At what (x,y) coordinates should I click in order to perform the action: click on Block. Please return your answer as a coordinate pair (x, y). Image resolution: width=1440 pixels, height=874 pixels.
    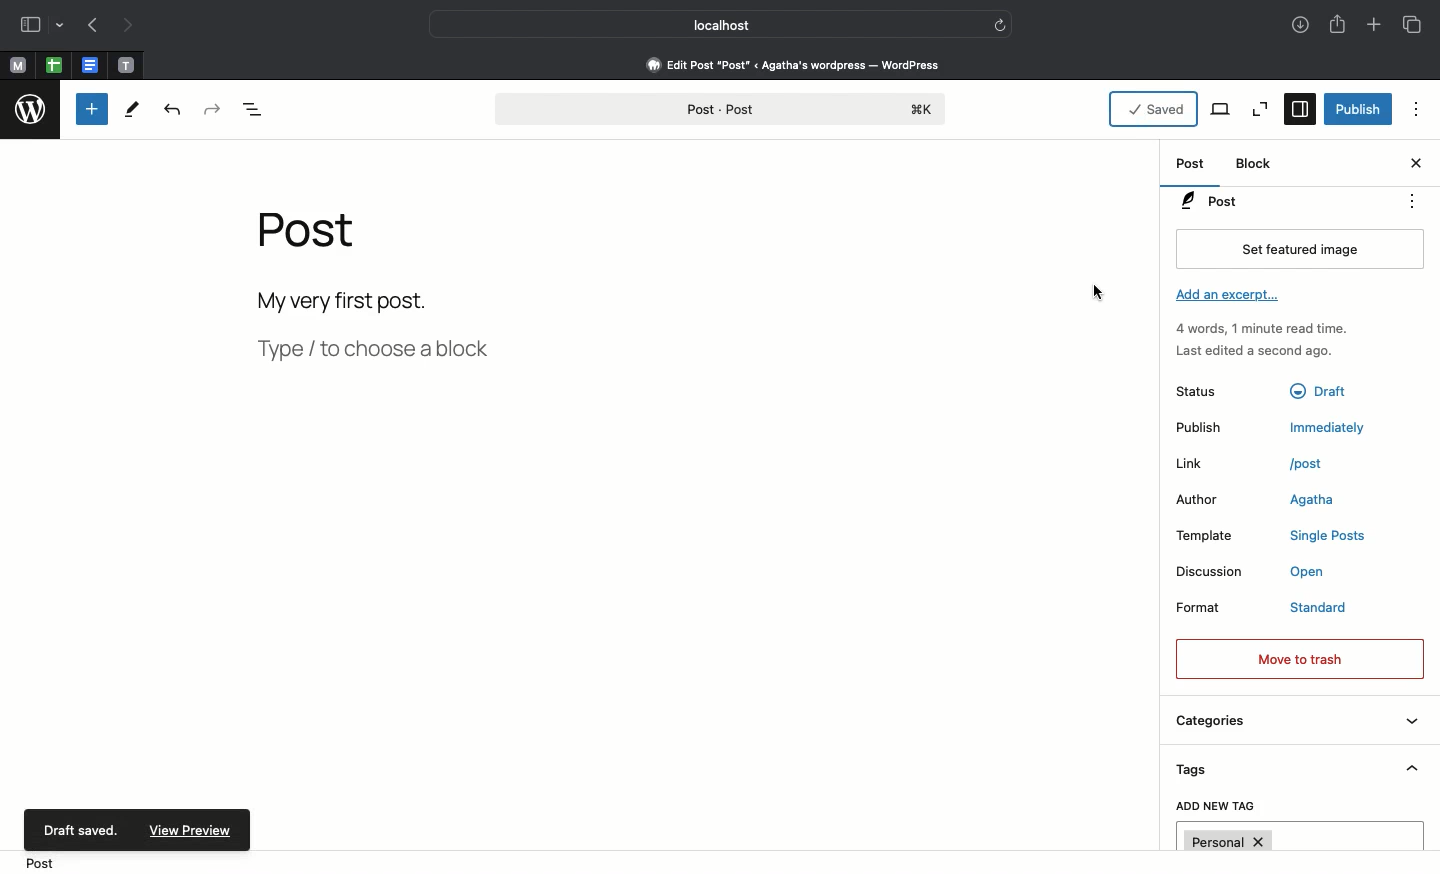
    Looking at the image, I should click on (1259, 164).